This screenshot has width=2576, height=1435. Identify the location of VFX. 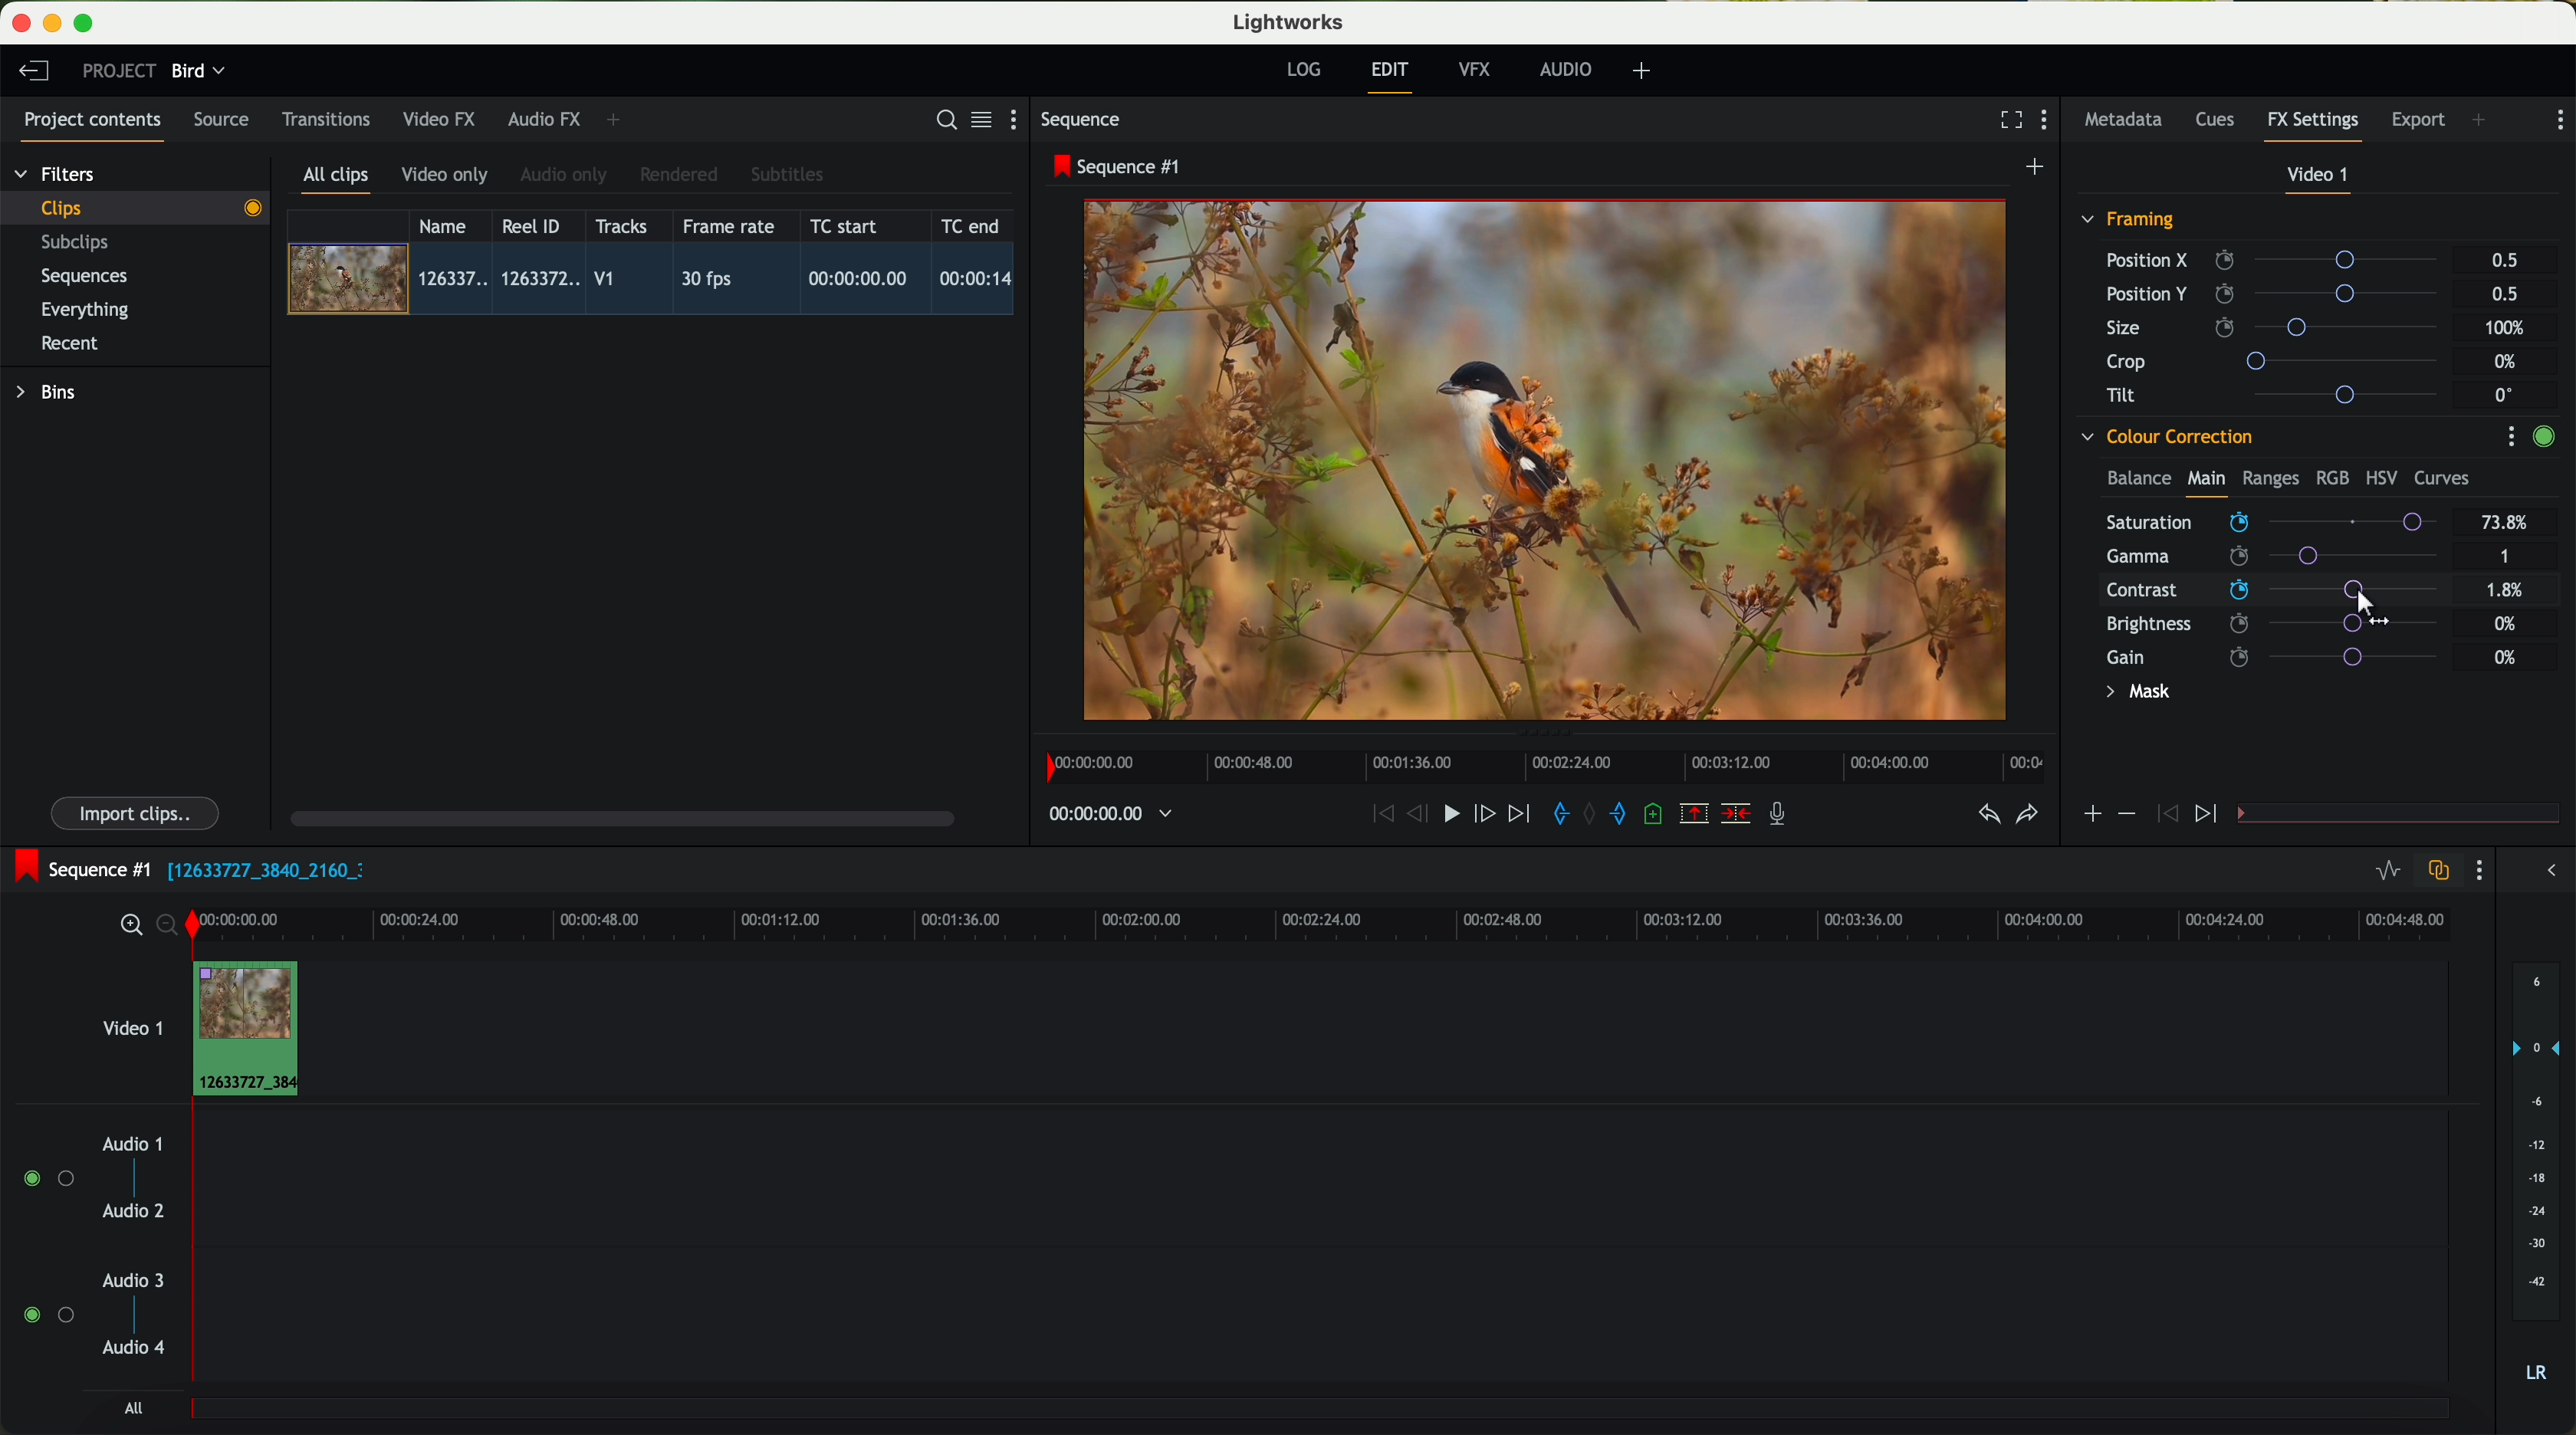
(1479, 70).